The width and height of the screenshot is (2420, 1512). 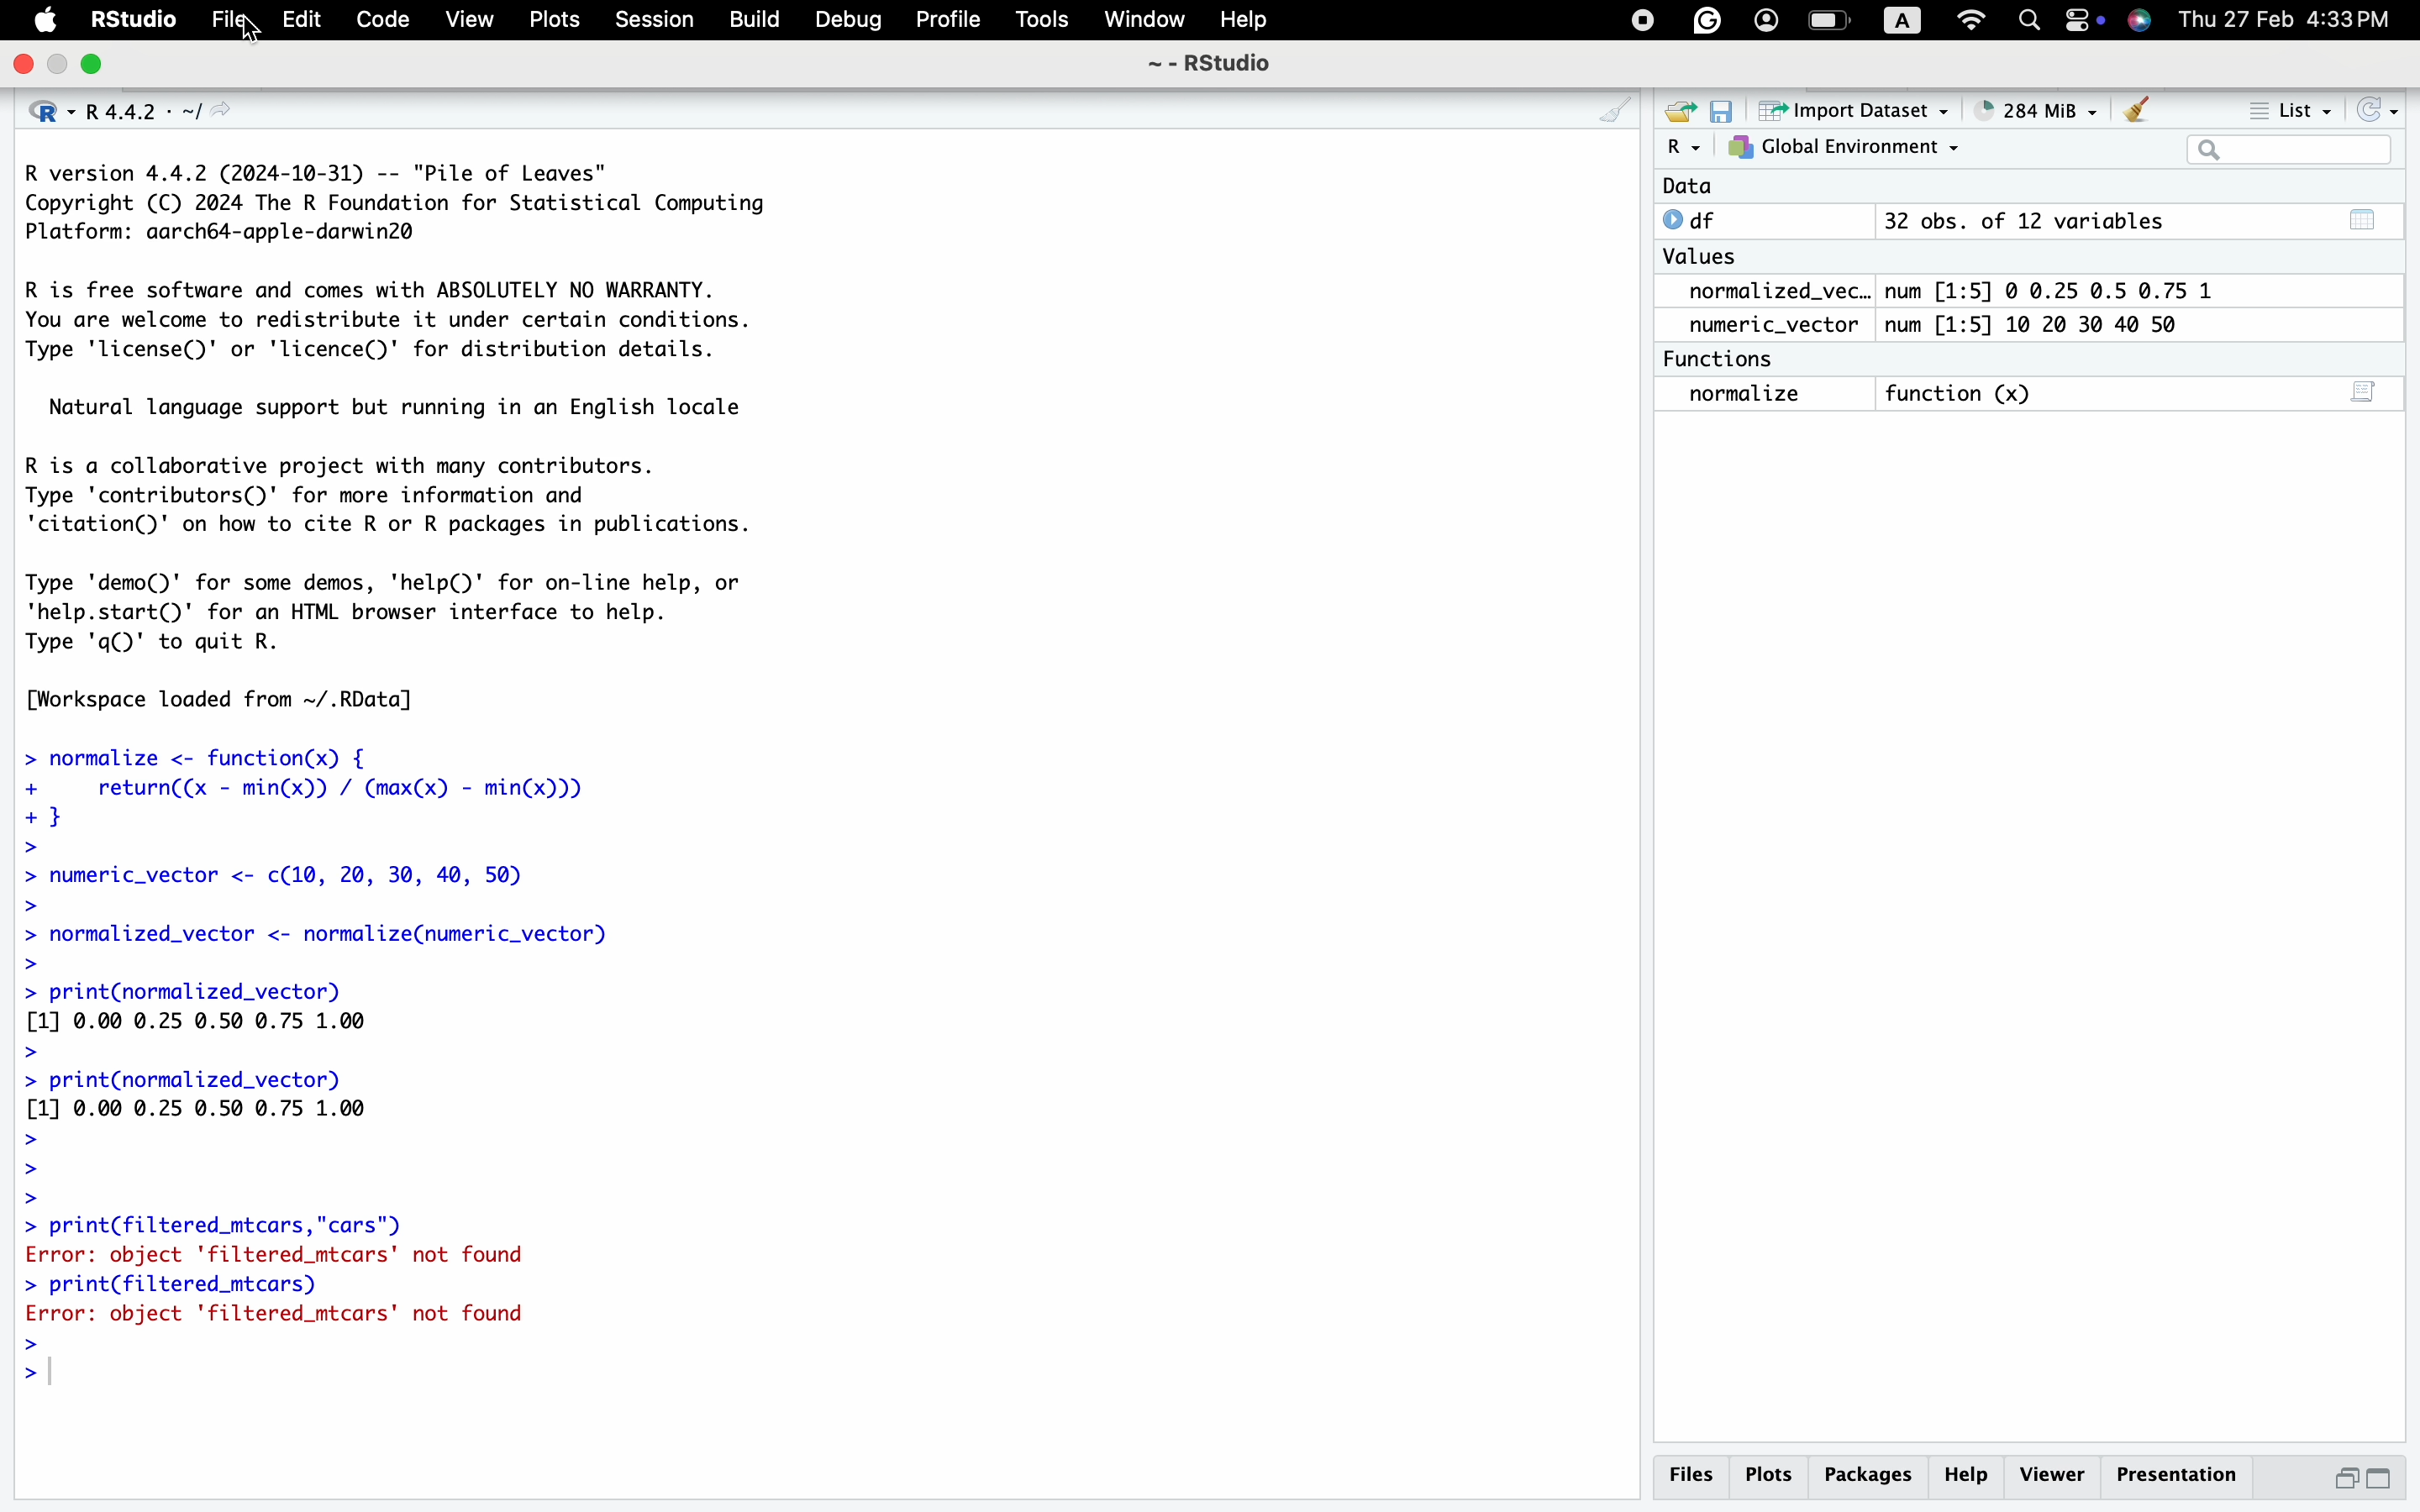 I want to click on open, so click(x=98, y=66).